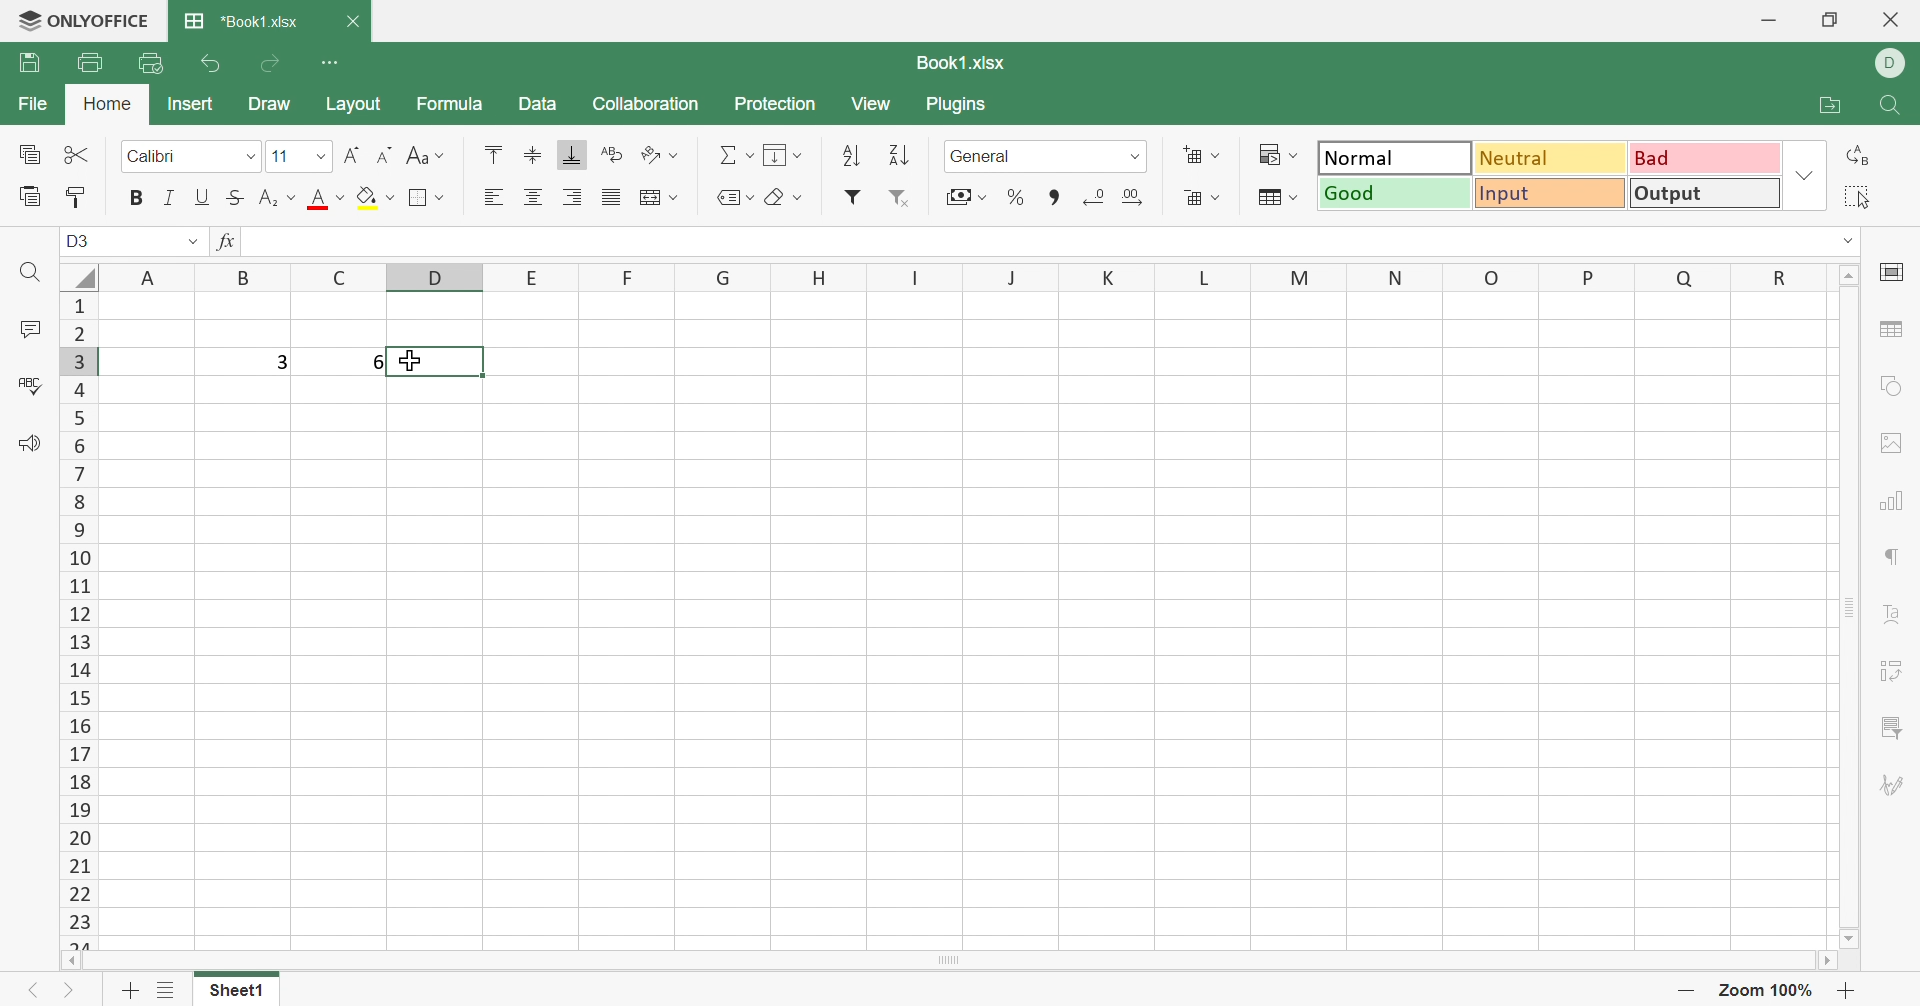 This screenshot has height=1006, width=1920. I want to click on Plugins, so click(958, 101).